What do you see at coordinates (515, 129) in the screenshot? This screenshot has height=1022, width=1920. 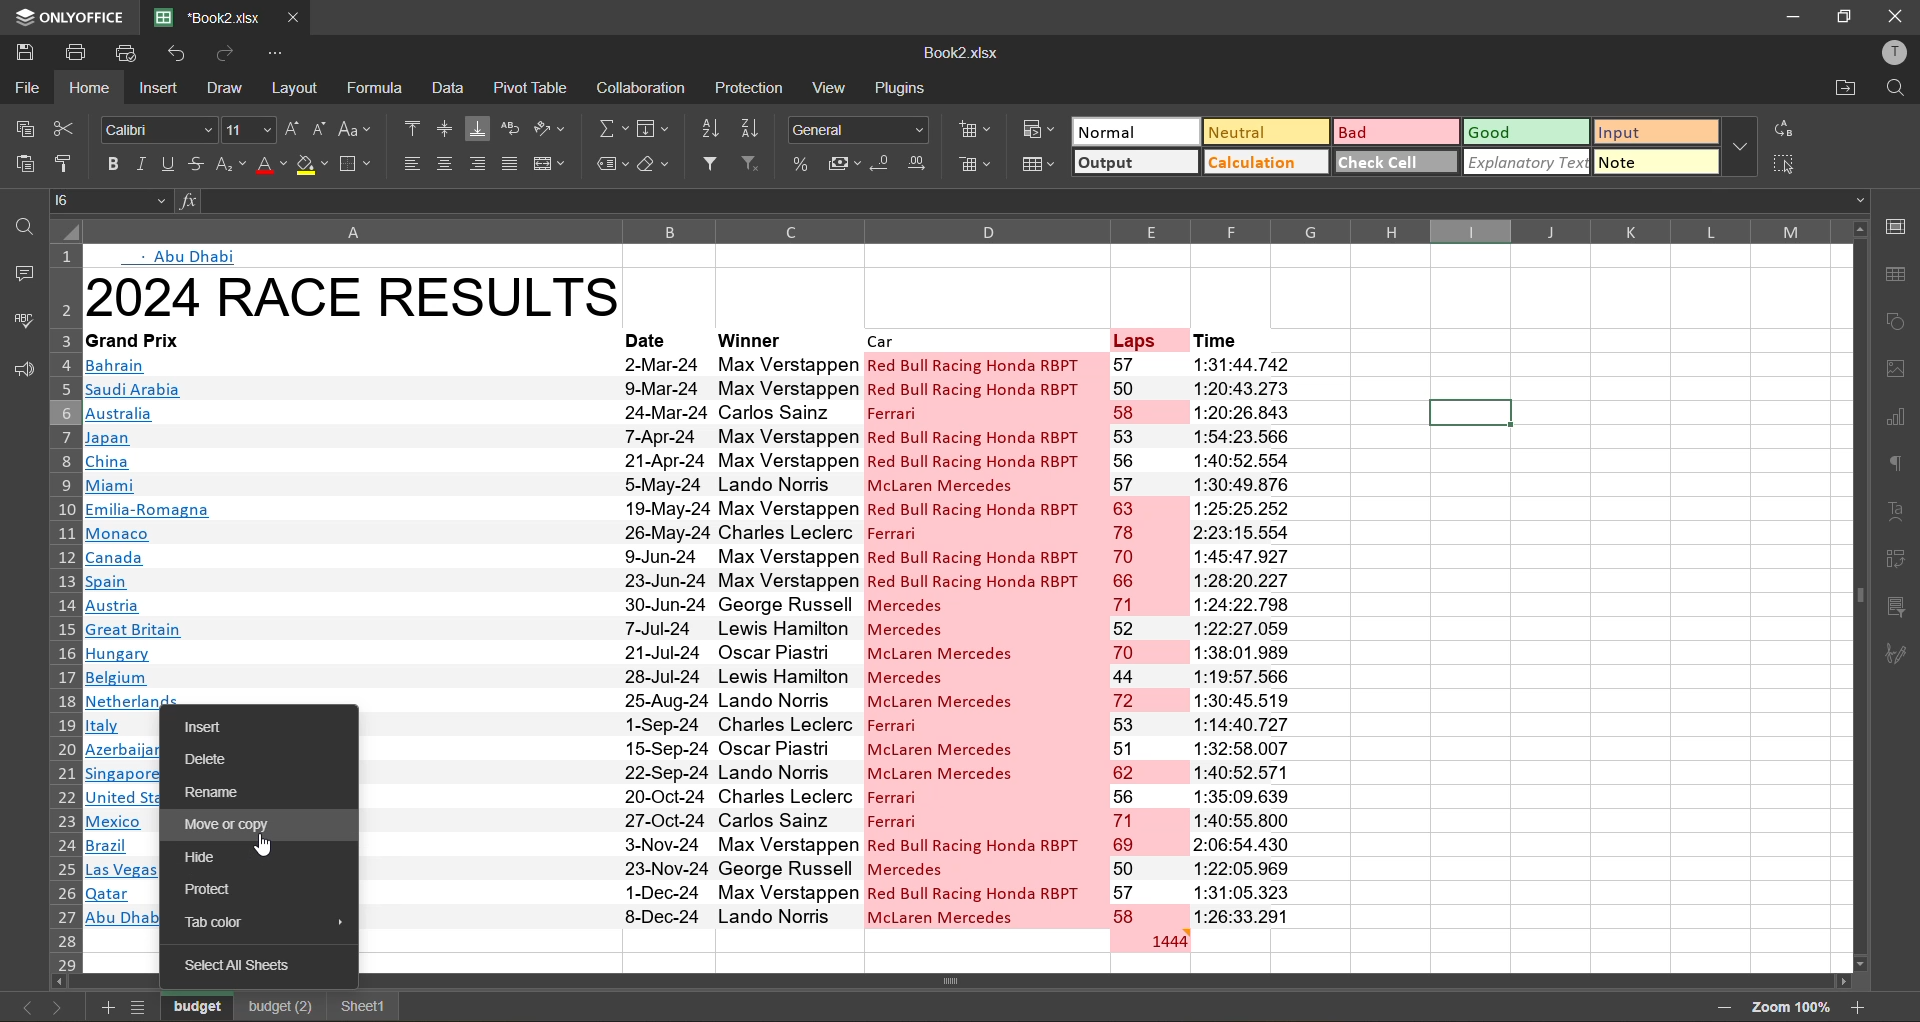 I see `wrap text` at bounding box center [515, 129].